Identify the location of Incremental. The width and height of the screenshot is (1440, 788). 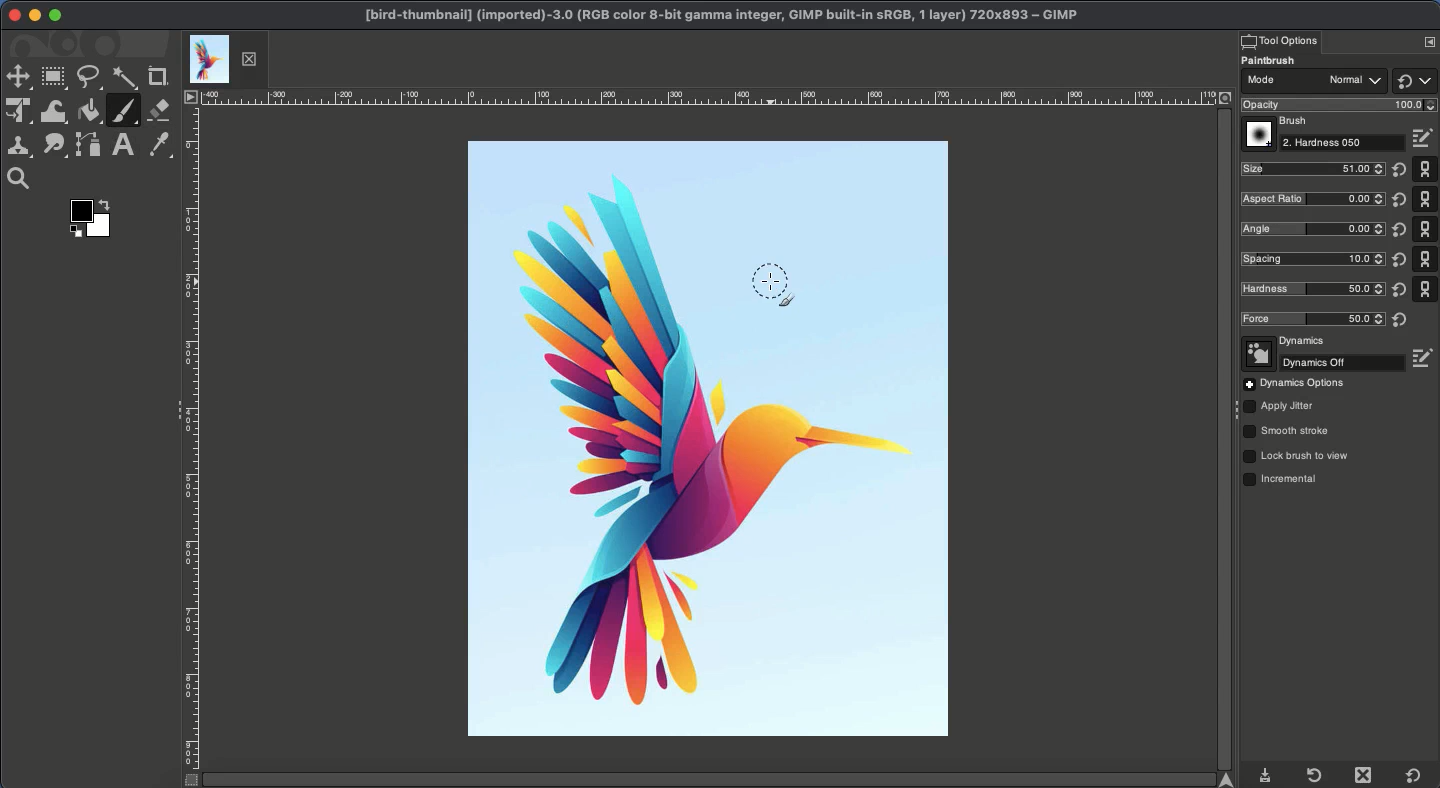
(1285, 481).